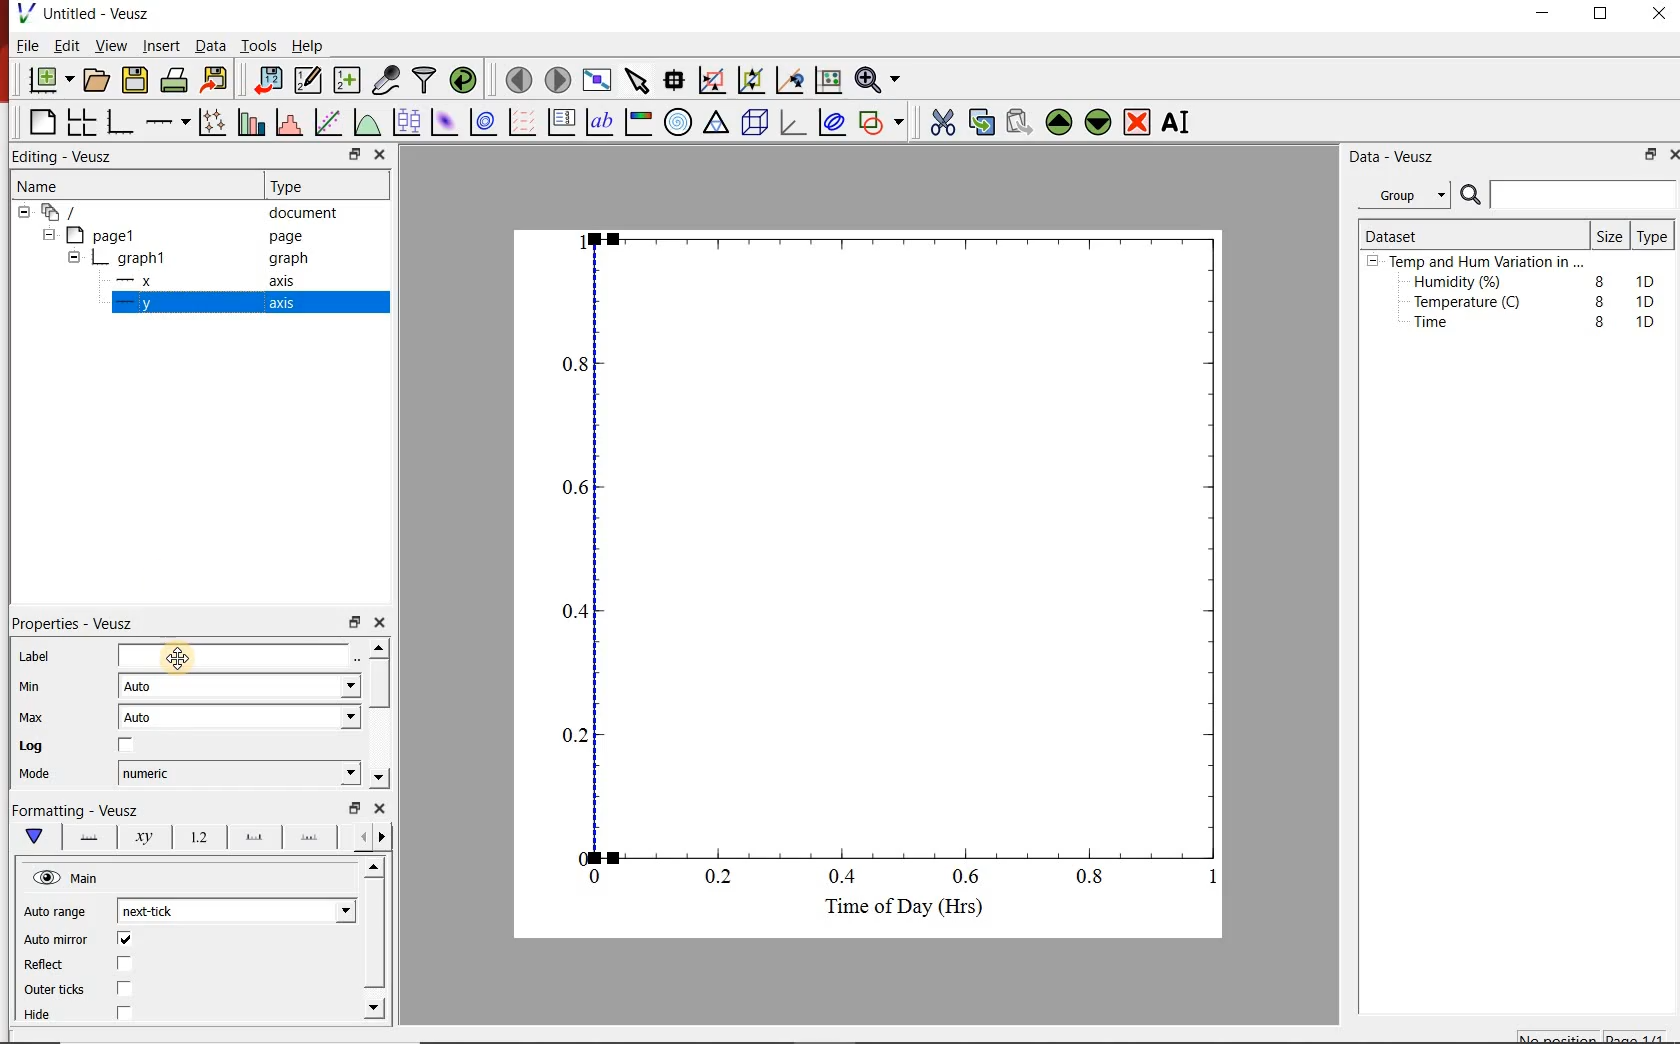 The width and height of the screenshot is (1680, 1044). I want to click on Time, so click(1442, 327).